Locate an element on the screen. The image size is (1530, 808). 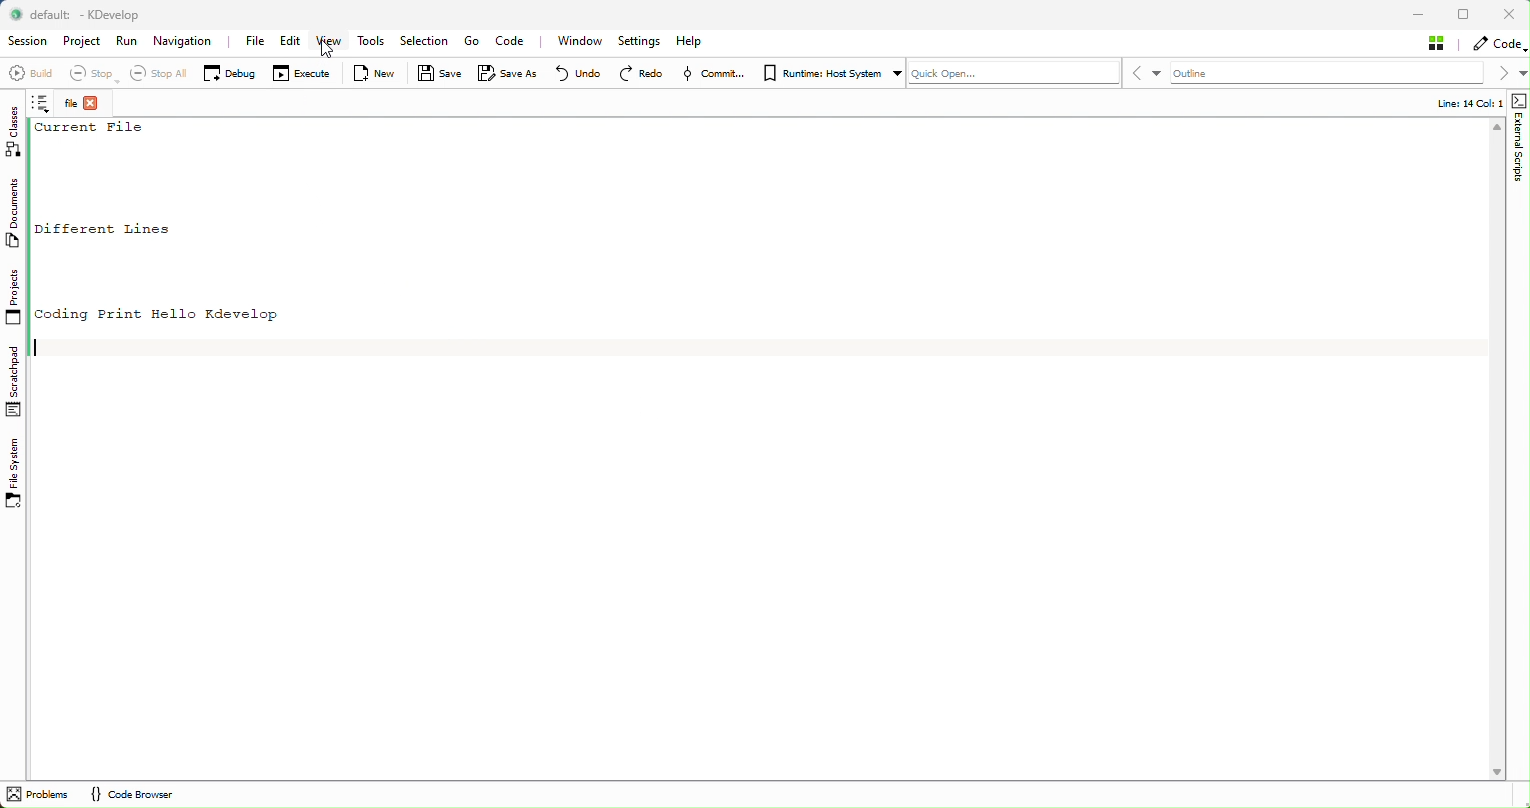
Build is located at coordinates (30, 76).